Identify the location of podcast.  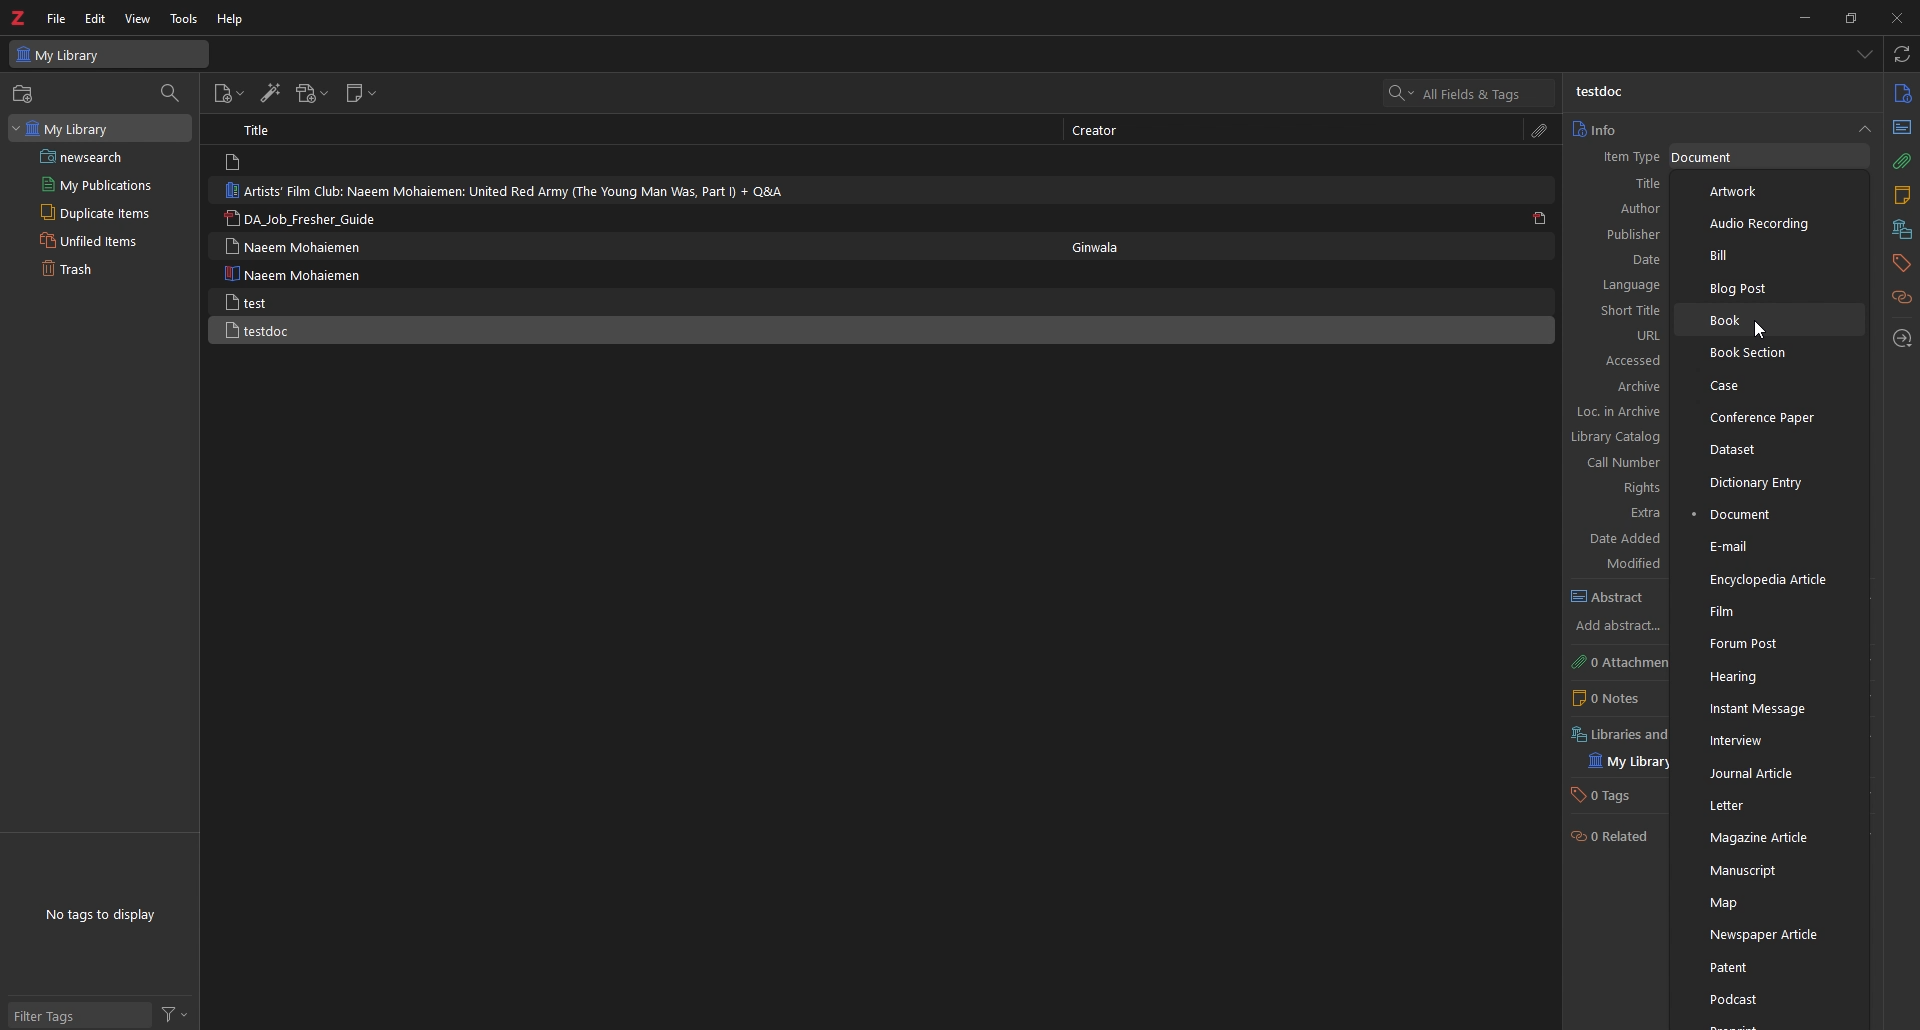
(1768, 997).